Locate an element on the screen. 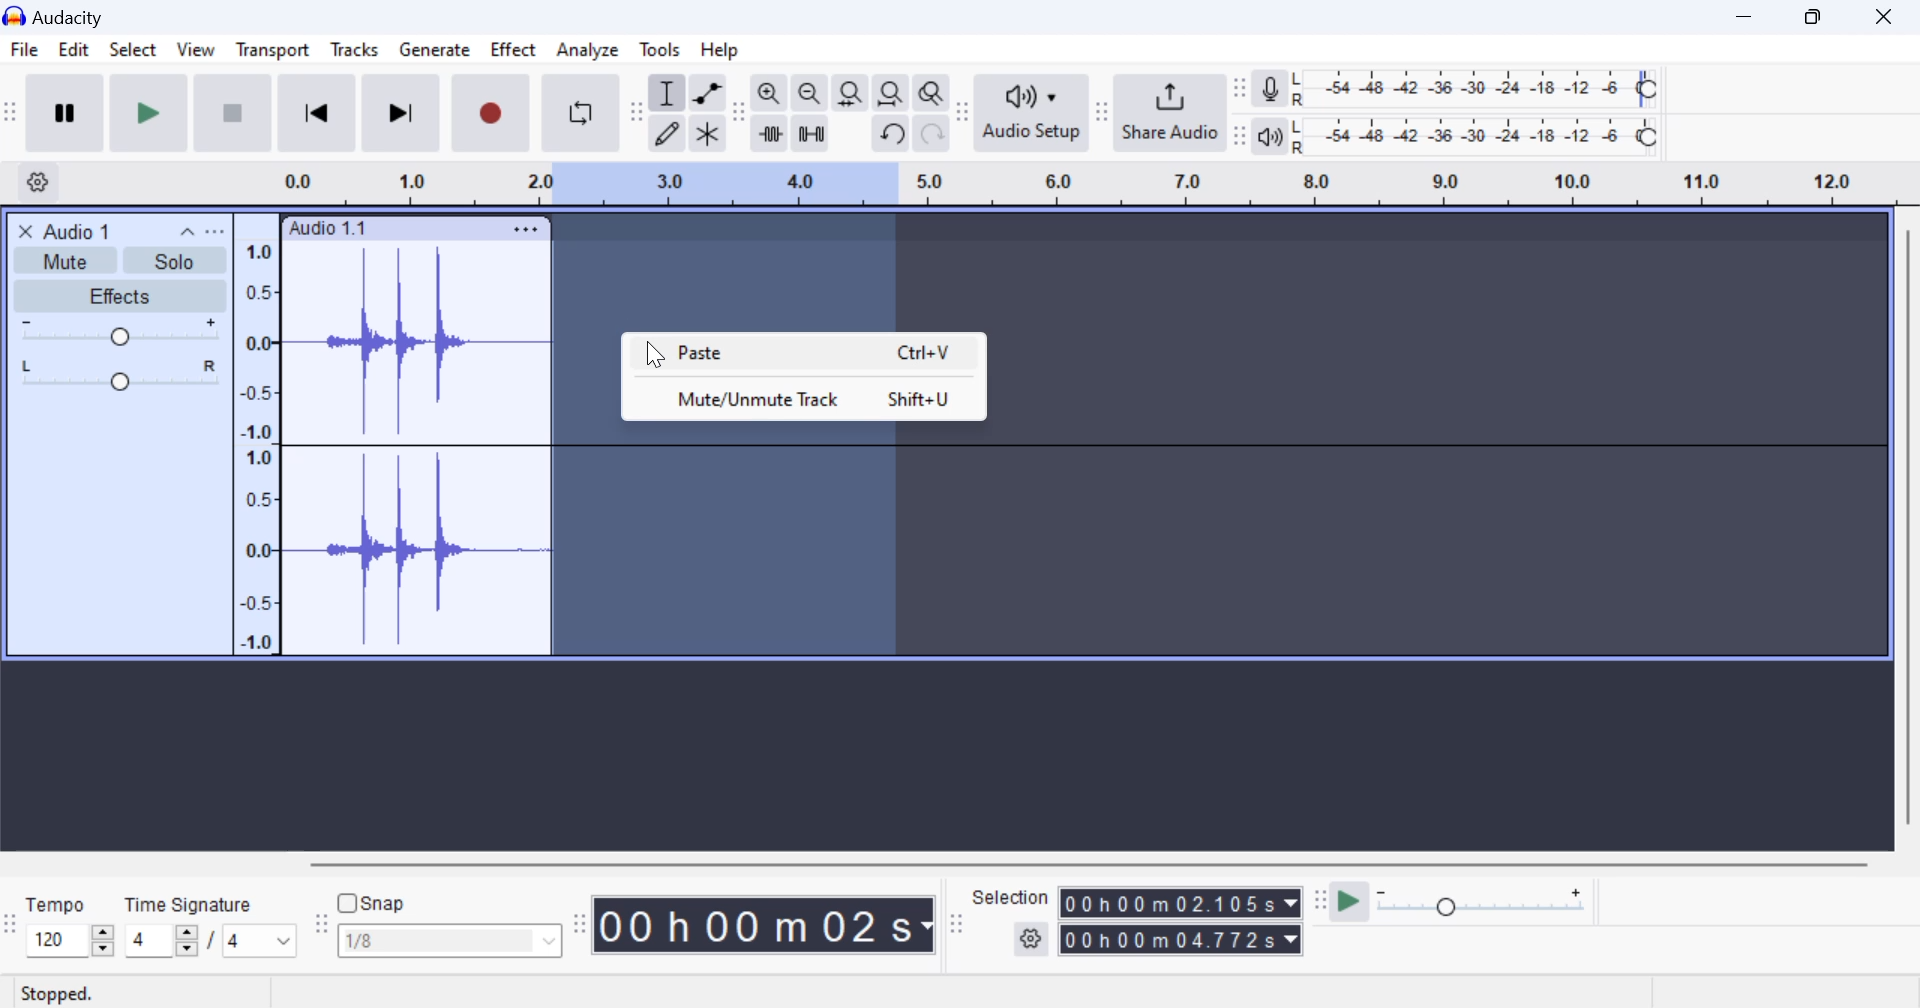 The height and width of the screenshot is (1008, 1920). close track is located at coordinates (26, 230).